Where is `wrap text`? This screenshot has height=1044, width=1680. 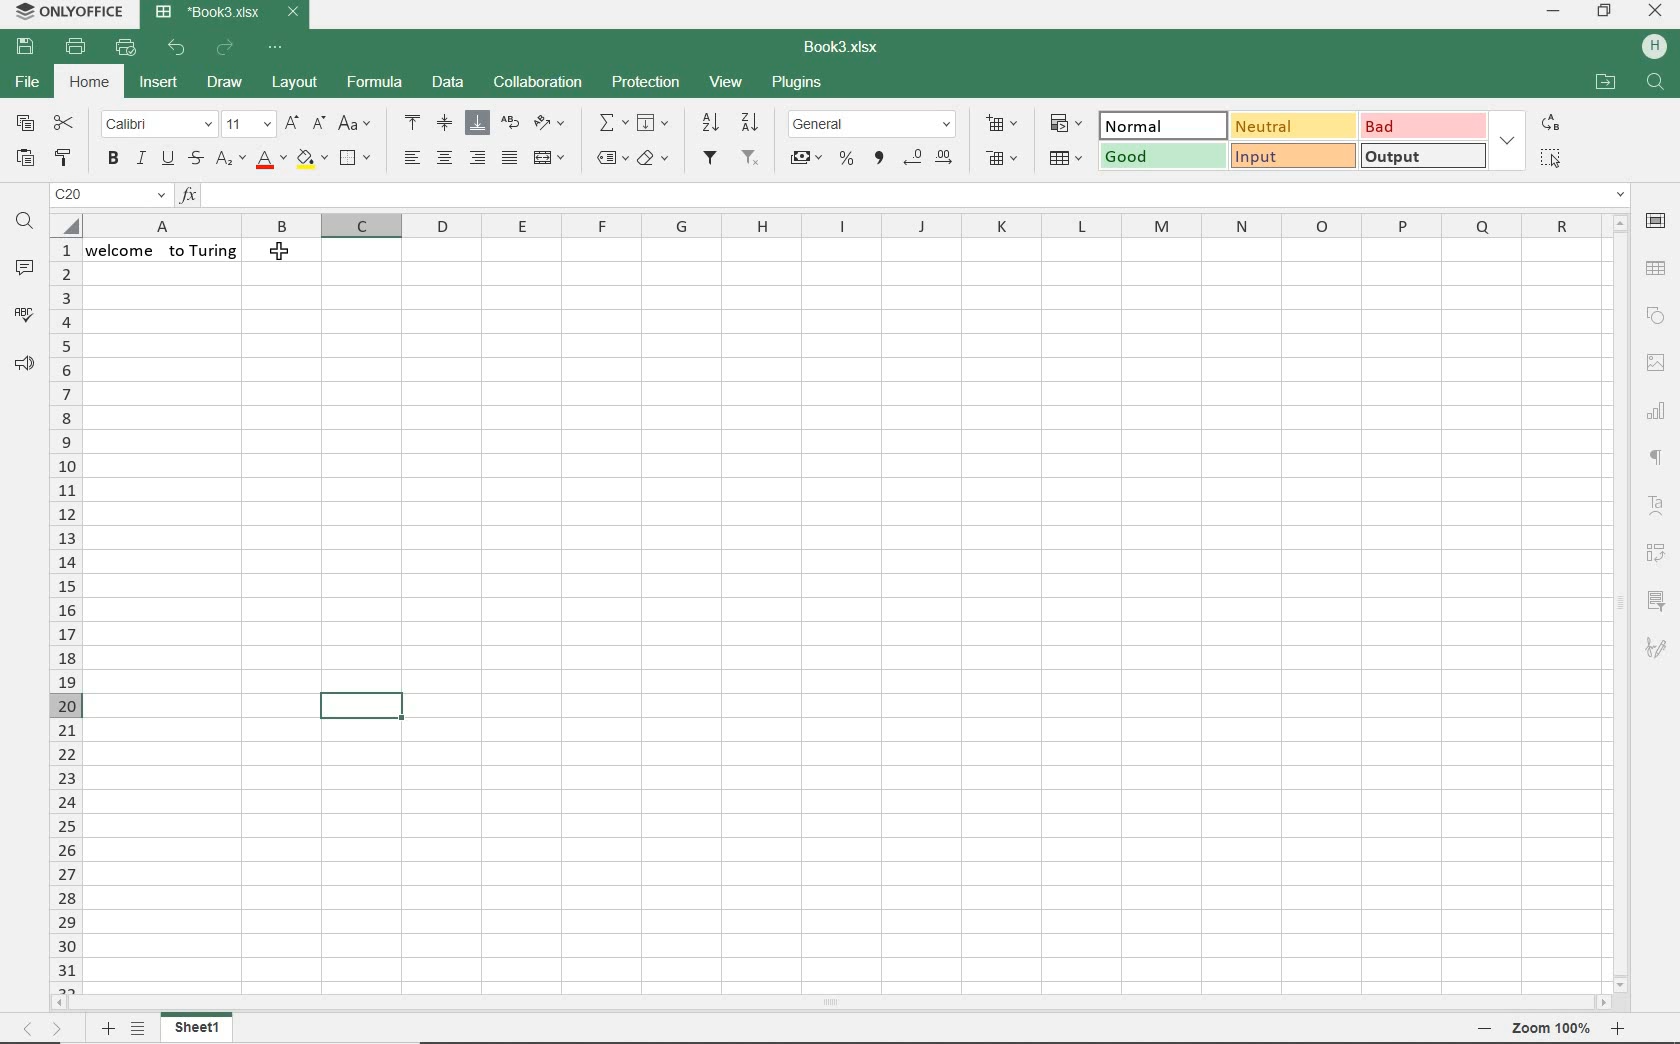
wrap text is located at coordinates (508, 122).